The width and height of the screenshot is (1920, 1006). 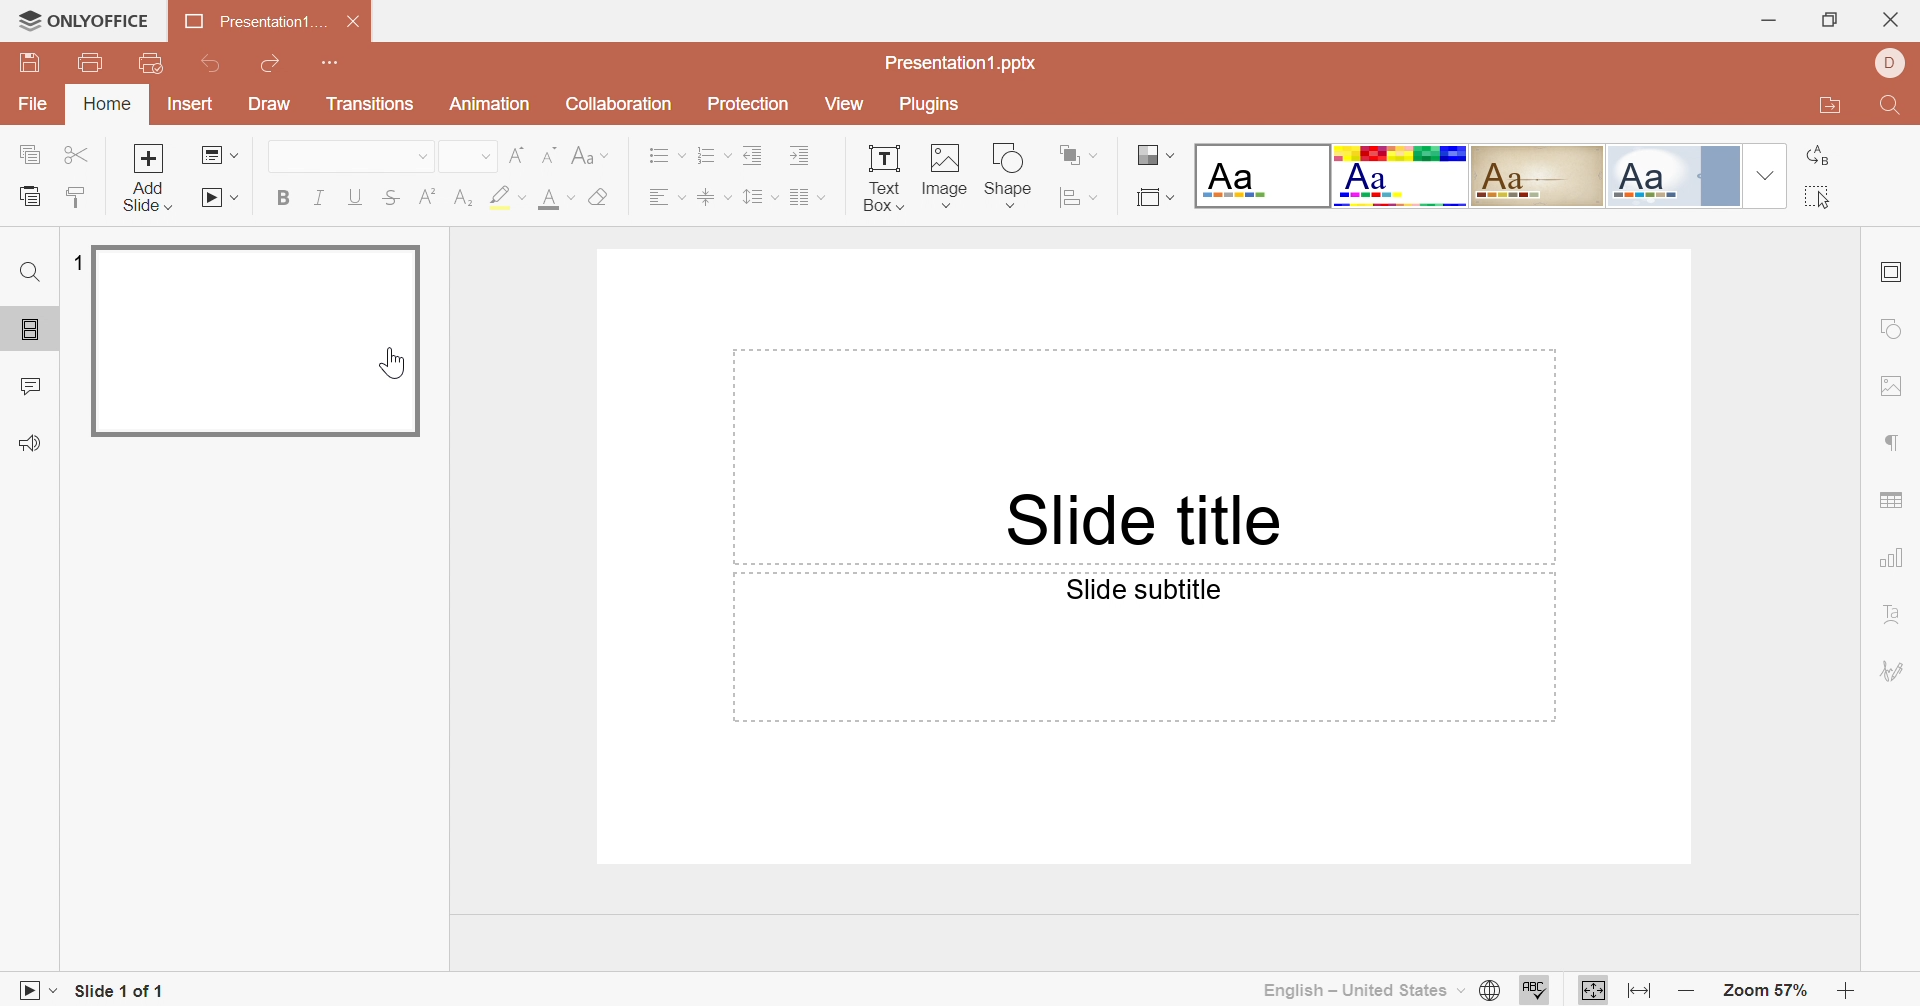 I want to click on 1, so click(x=79, y=262).